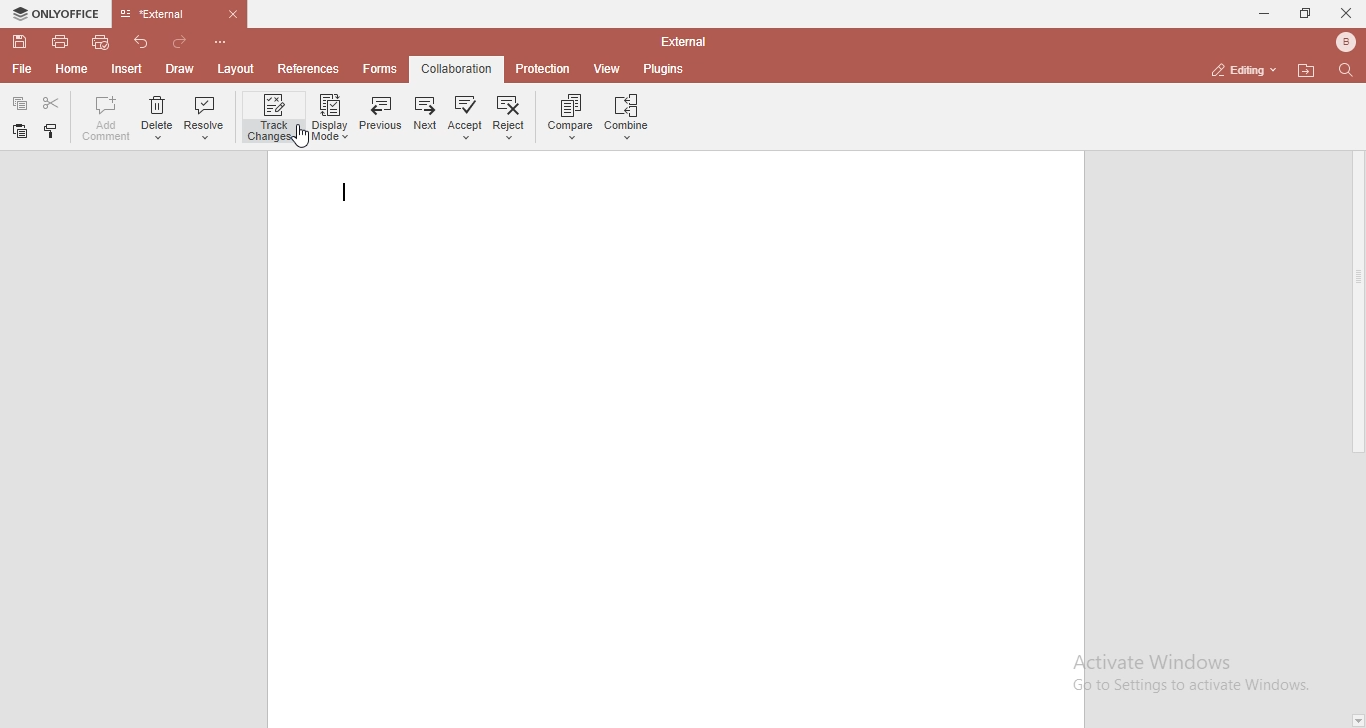 This screenshot has width=1366, height=728. What do you see at coordinates (377, 114) in the screenshot?
I see `previous` at bounding box center [377, 114].